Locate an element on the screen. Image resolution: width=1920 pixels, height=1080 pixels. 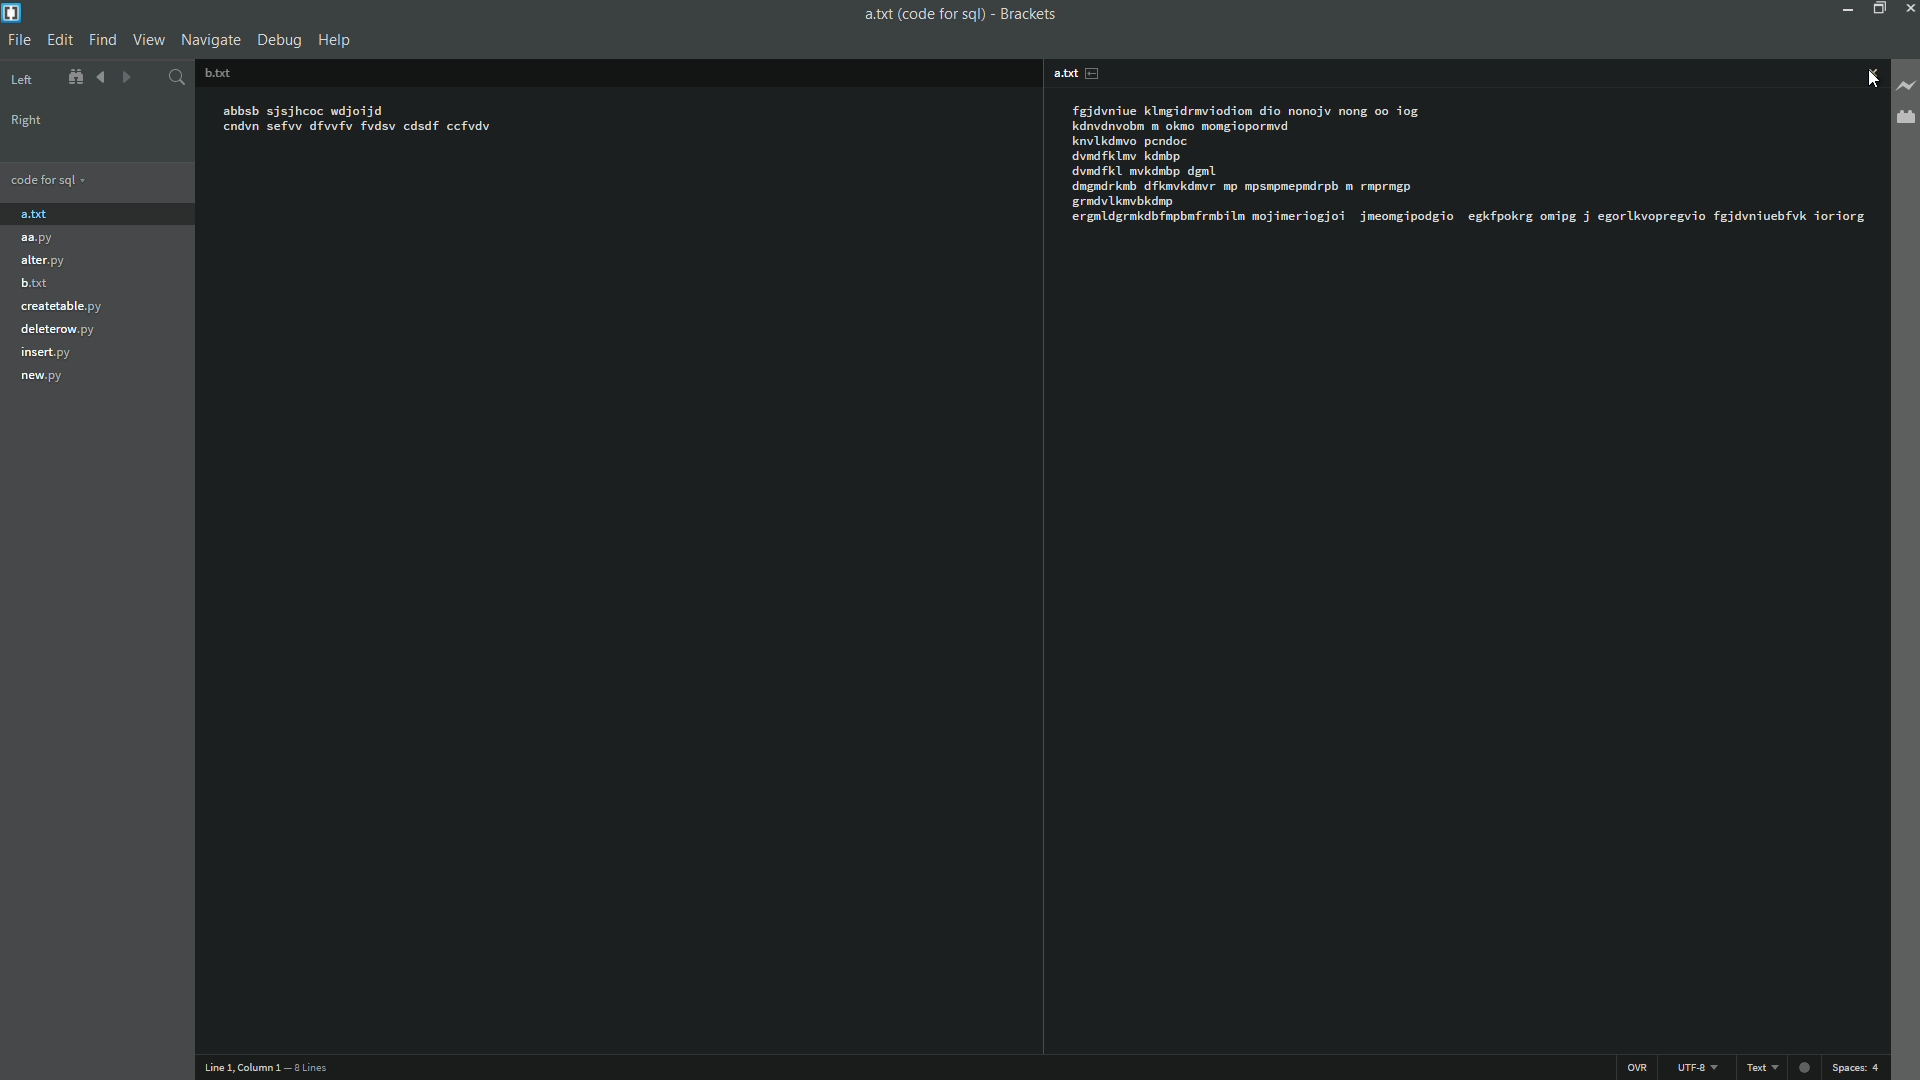
help is located at coordinates (335, 41).